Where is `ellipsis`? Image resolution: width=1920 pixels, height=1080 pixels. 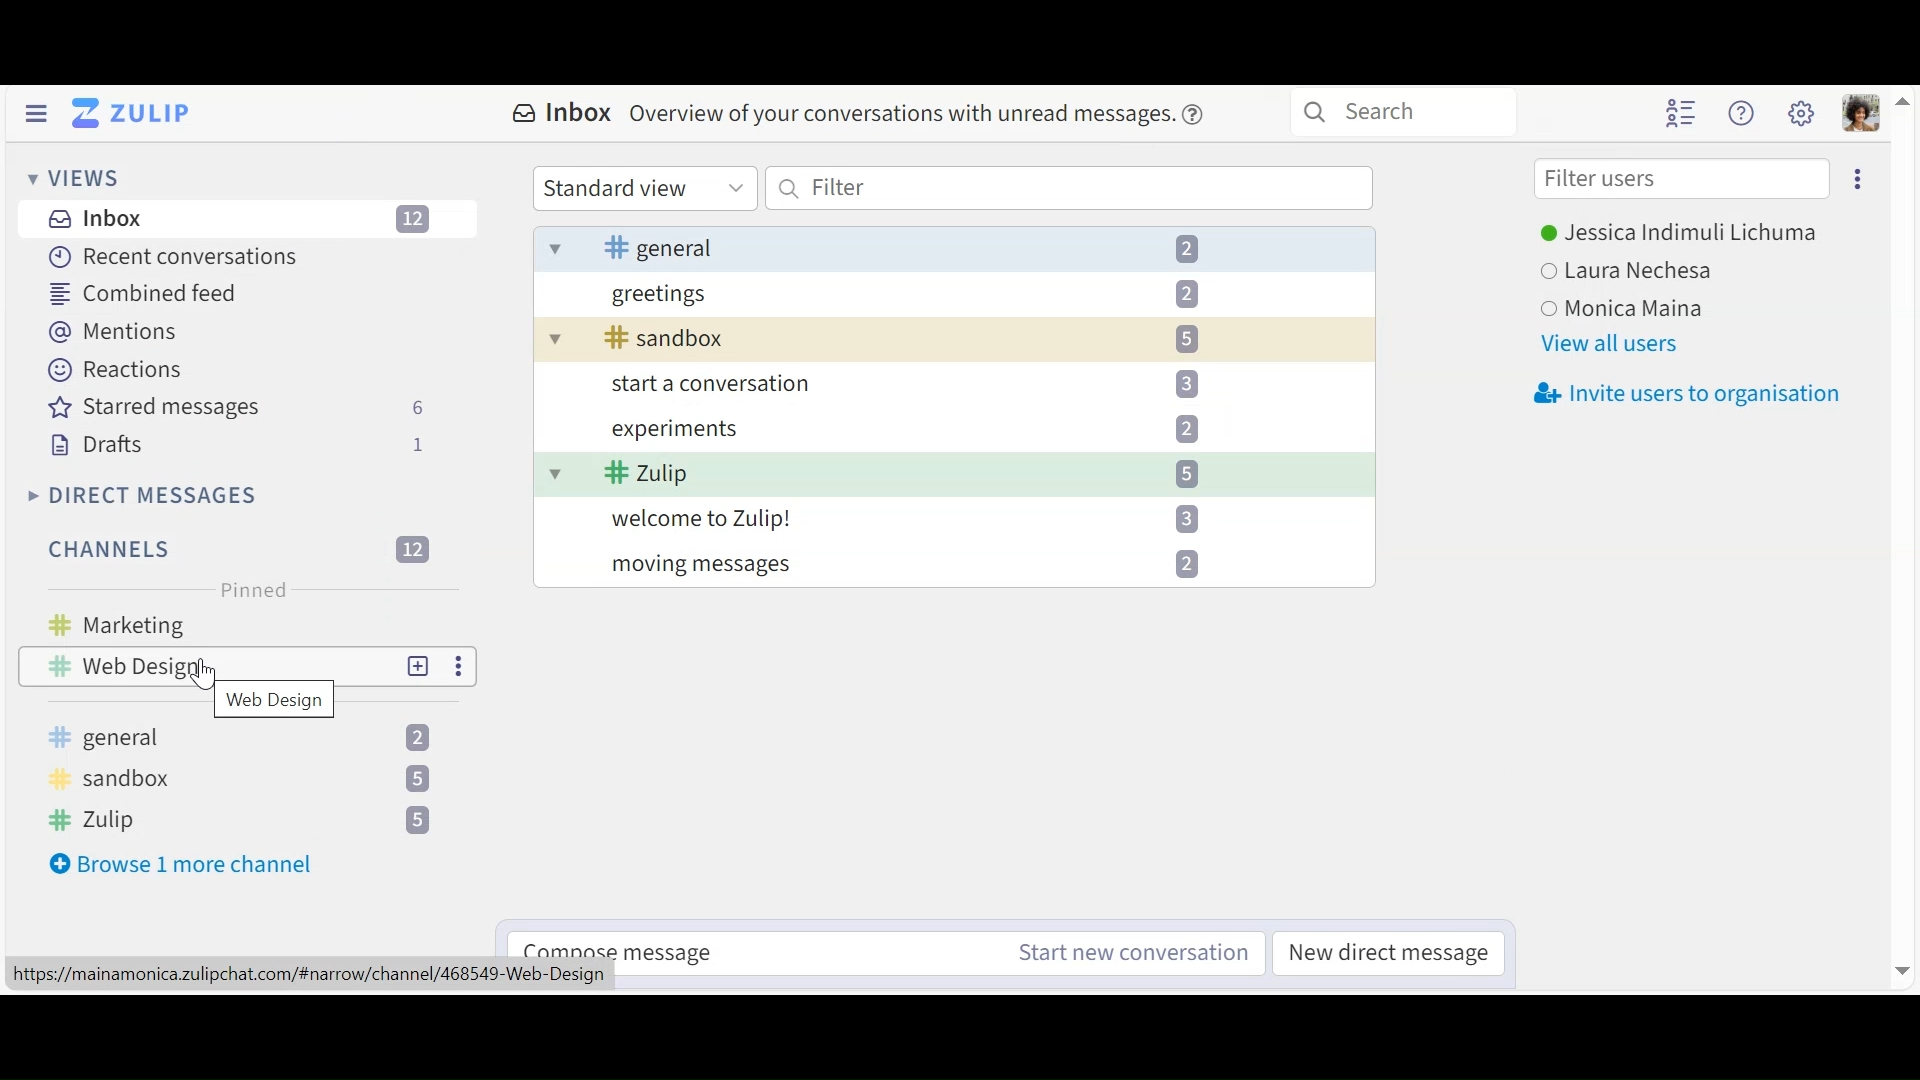 ellipsis is located at coordinates (454, 668).